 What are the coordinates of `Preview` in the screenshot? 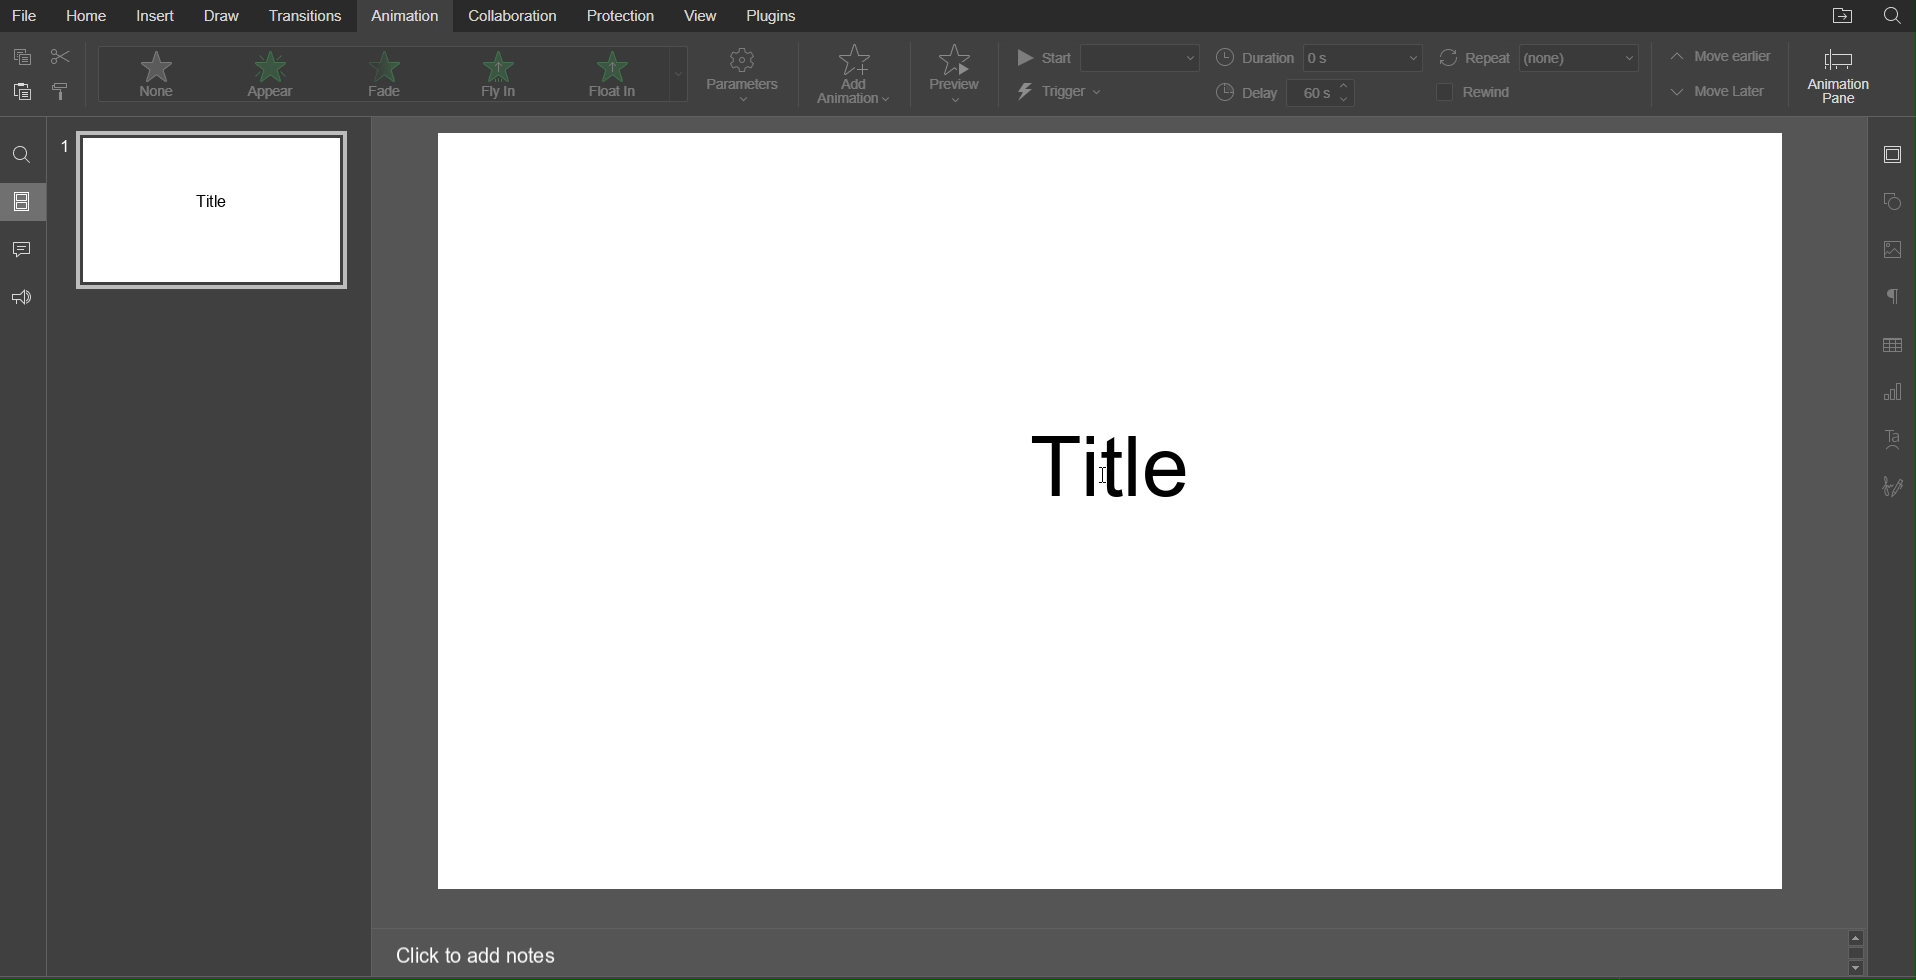 It's located at (955, 73).